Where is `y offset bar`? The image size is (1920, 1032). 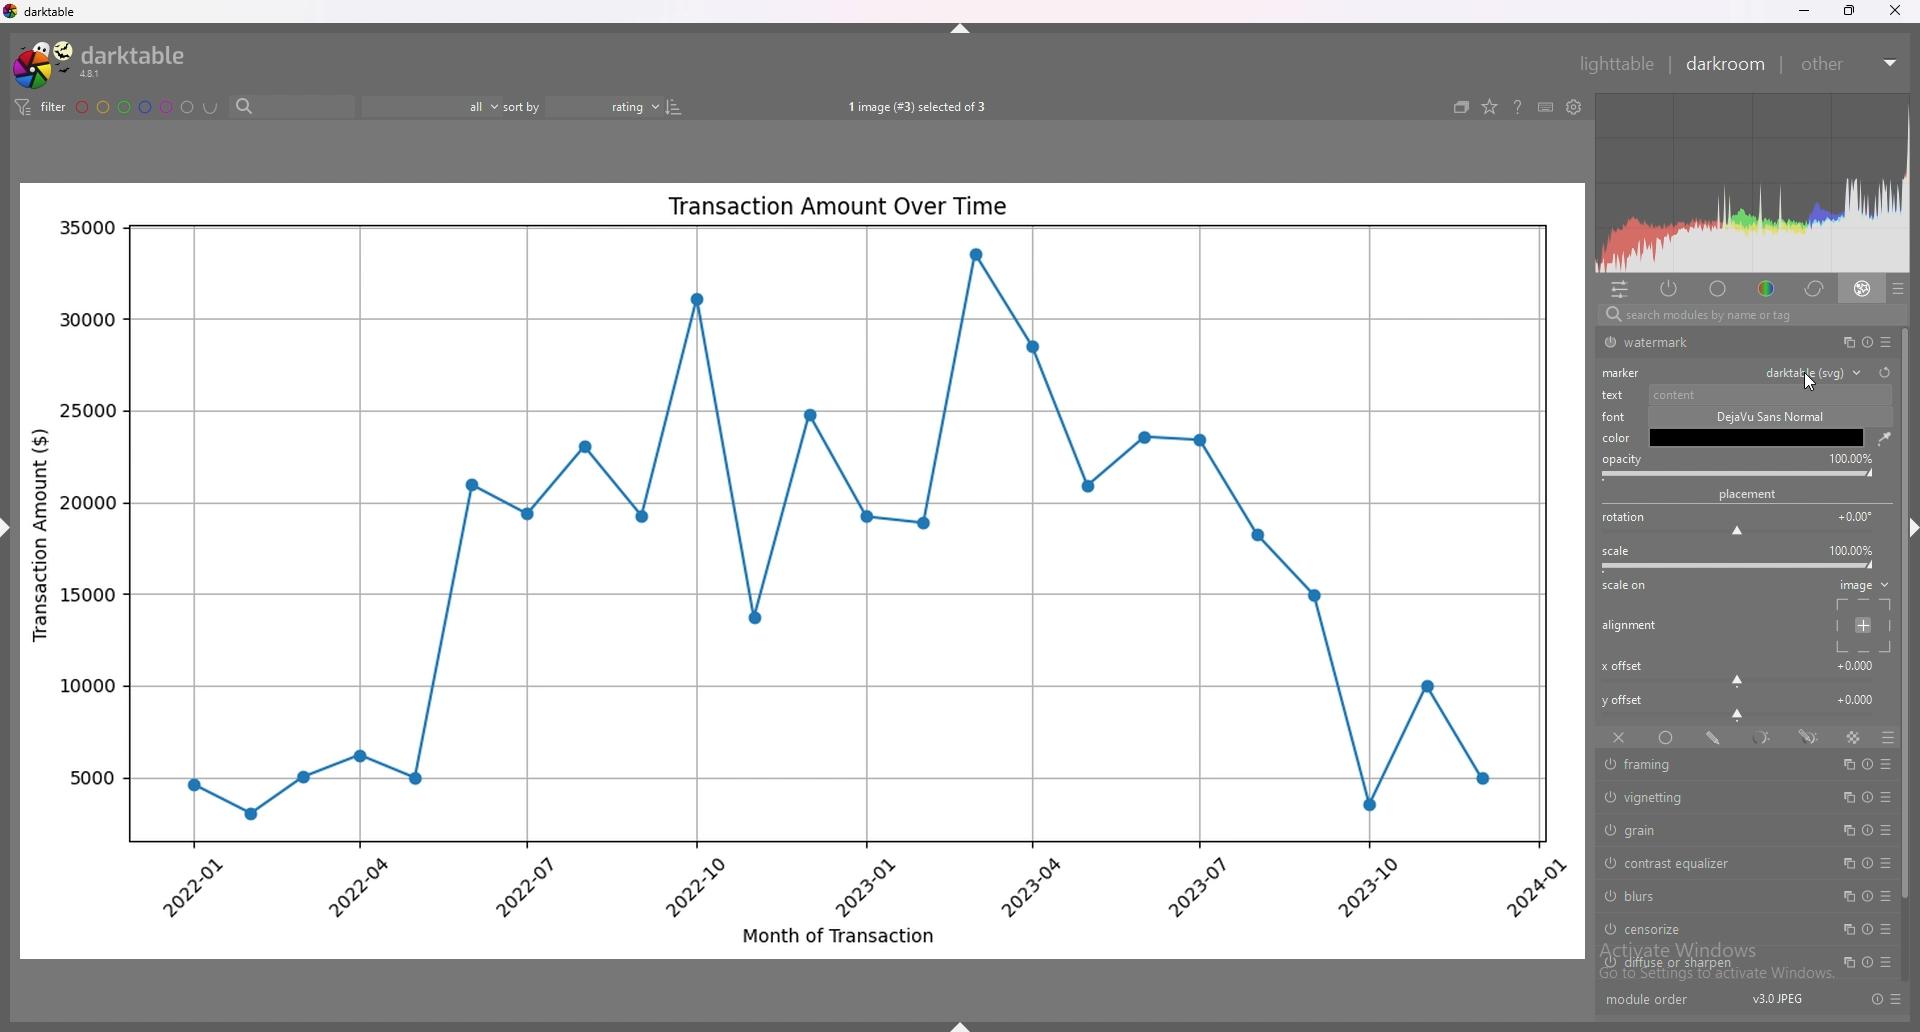 y offset bar is located at coordinates (1739, 716).